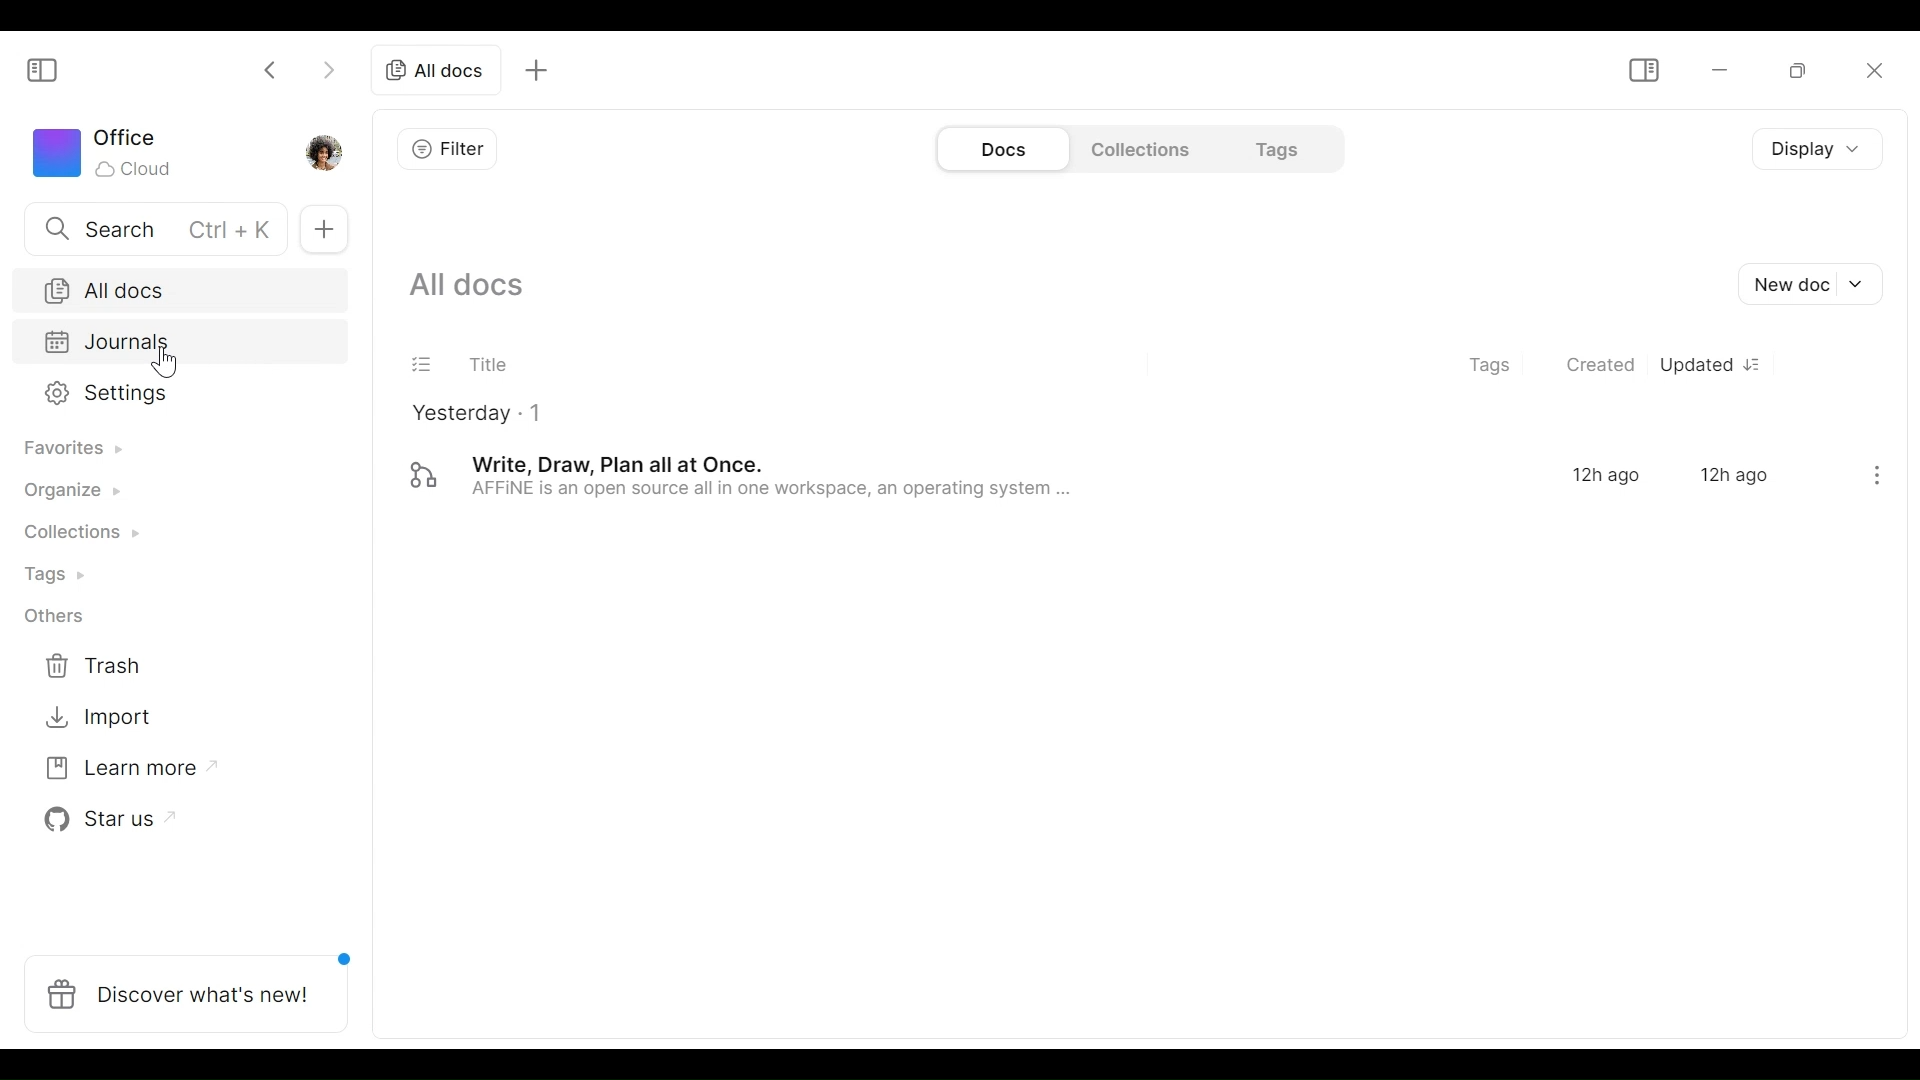 Image resolution: width=1920 pixels, height=1080 pixels. What do you see at coordinates (271, 68) in the screenshot?
I see `Click to go back` at bounding box center [271, 68].